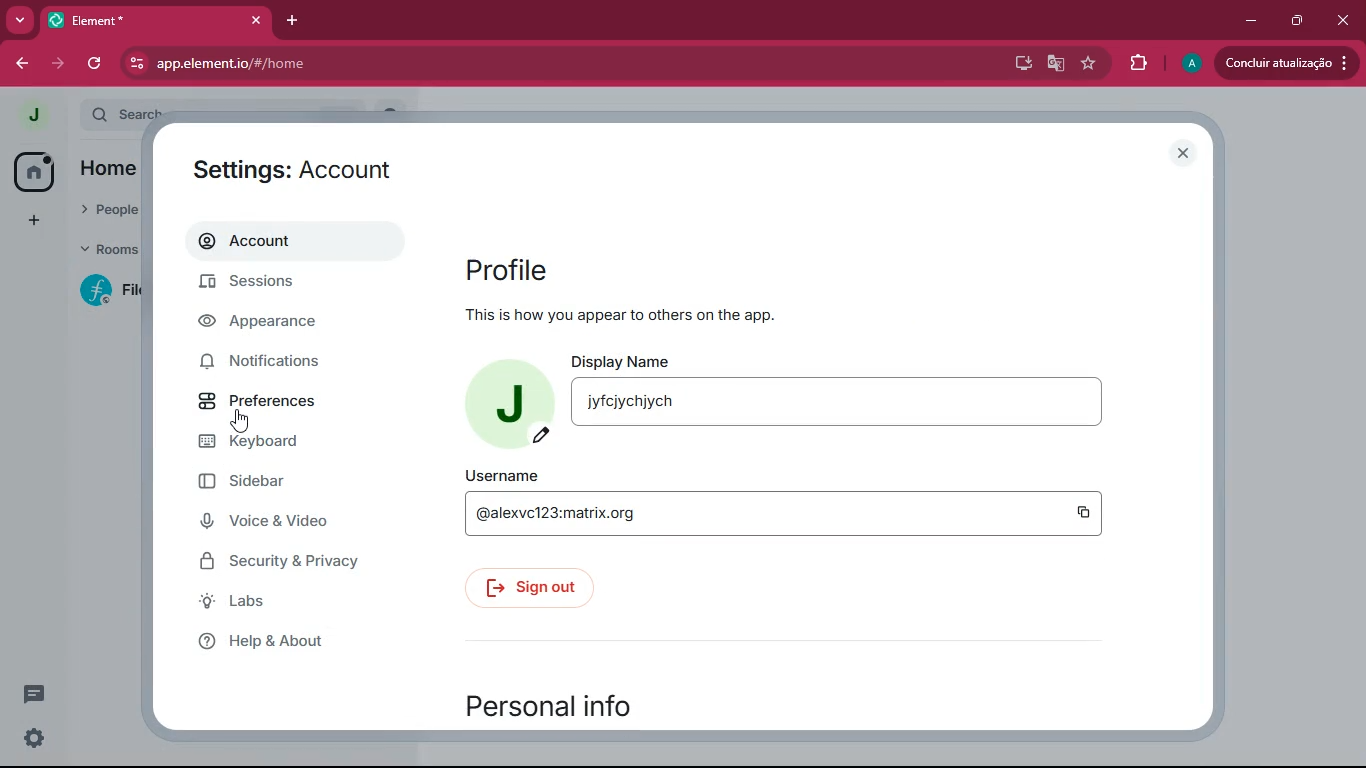 The width and height of the screenshot is (1366, 768). I want to click on close, so click(1182, 153).